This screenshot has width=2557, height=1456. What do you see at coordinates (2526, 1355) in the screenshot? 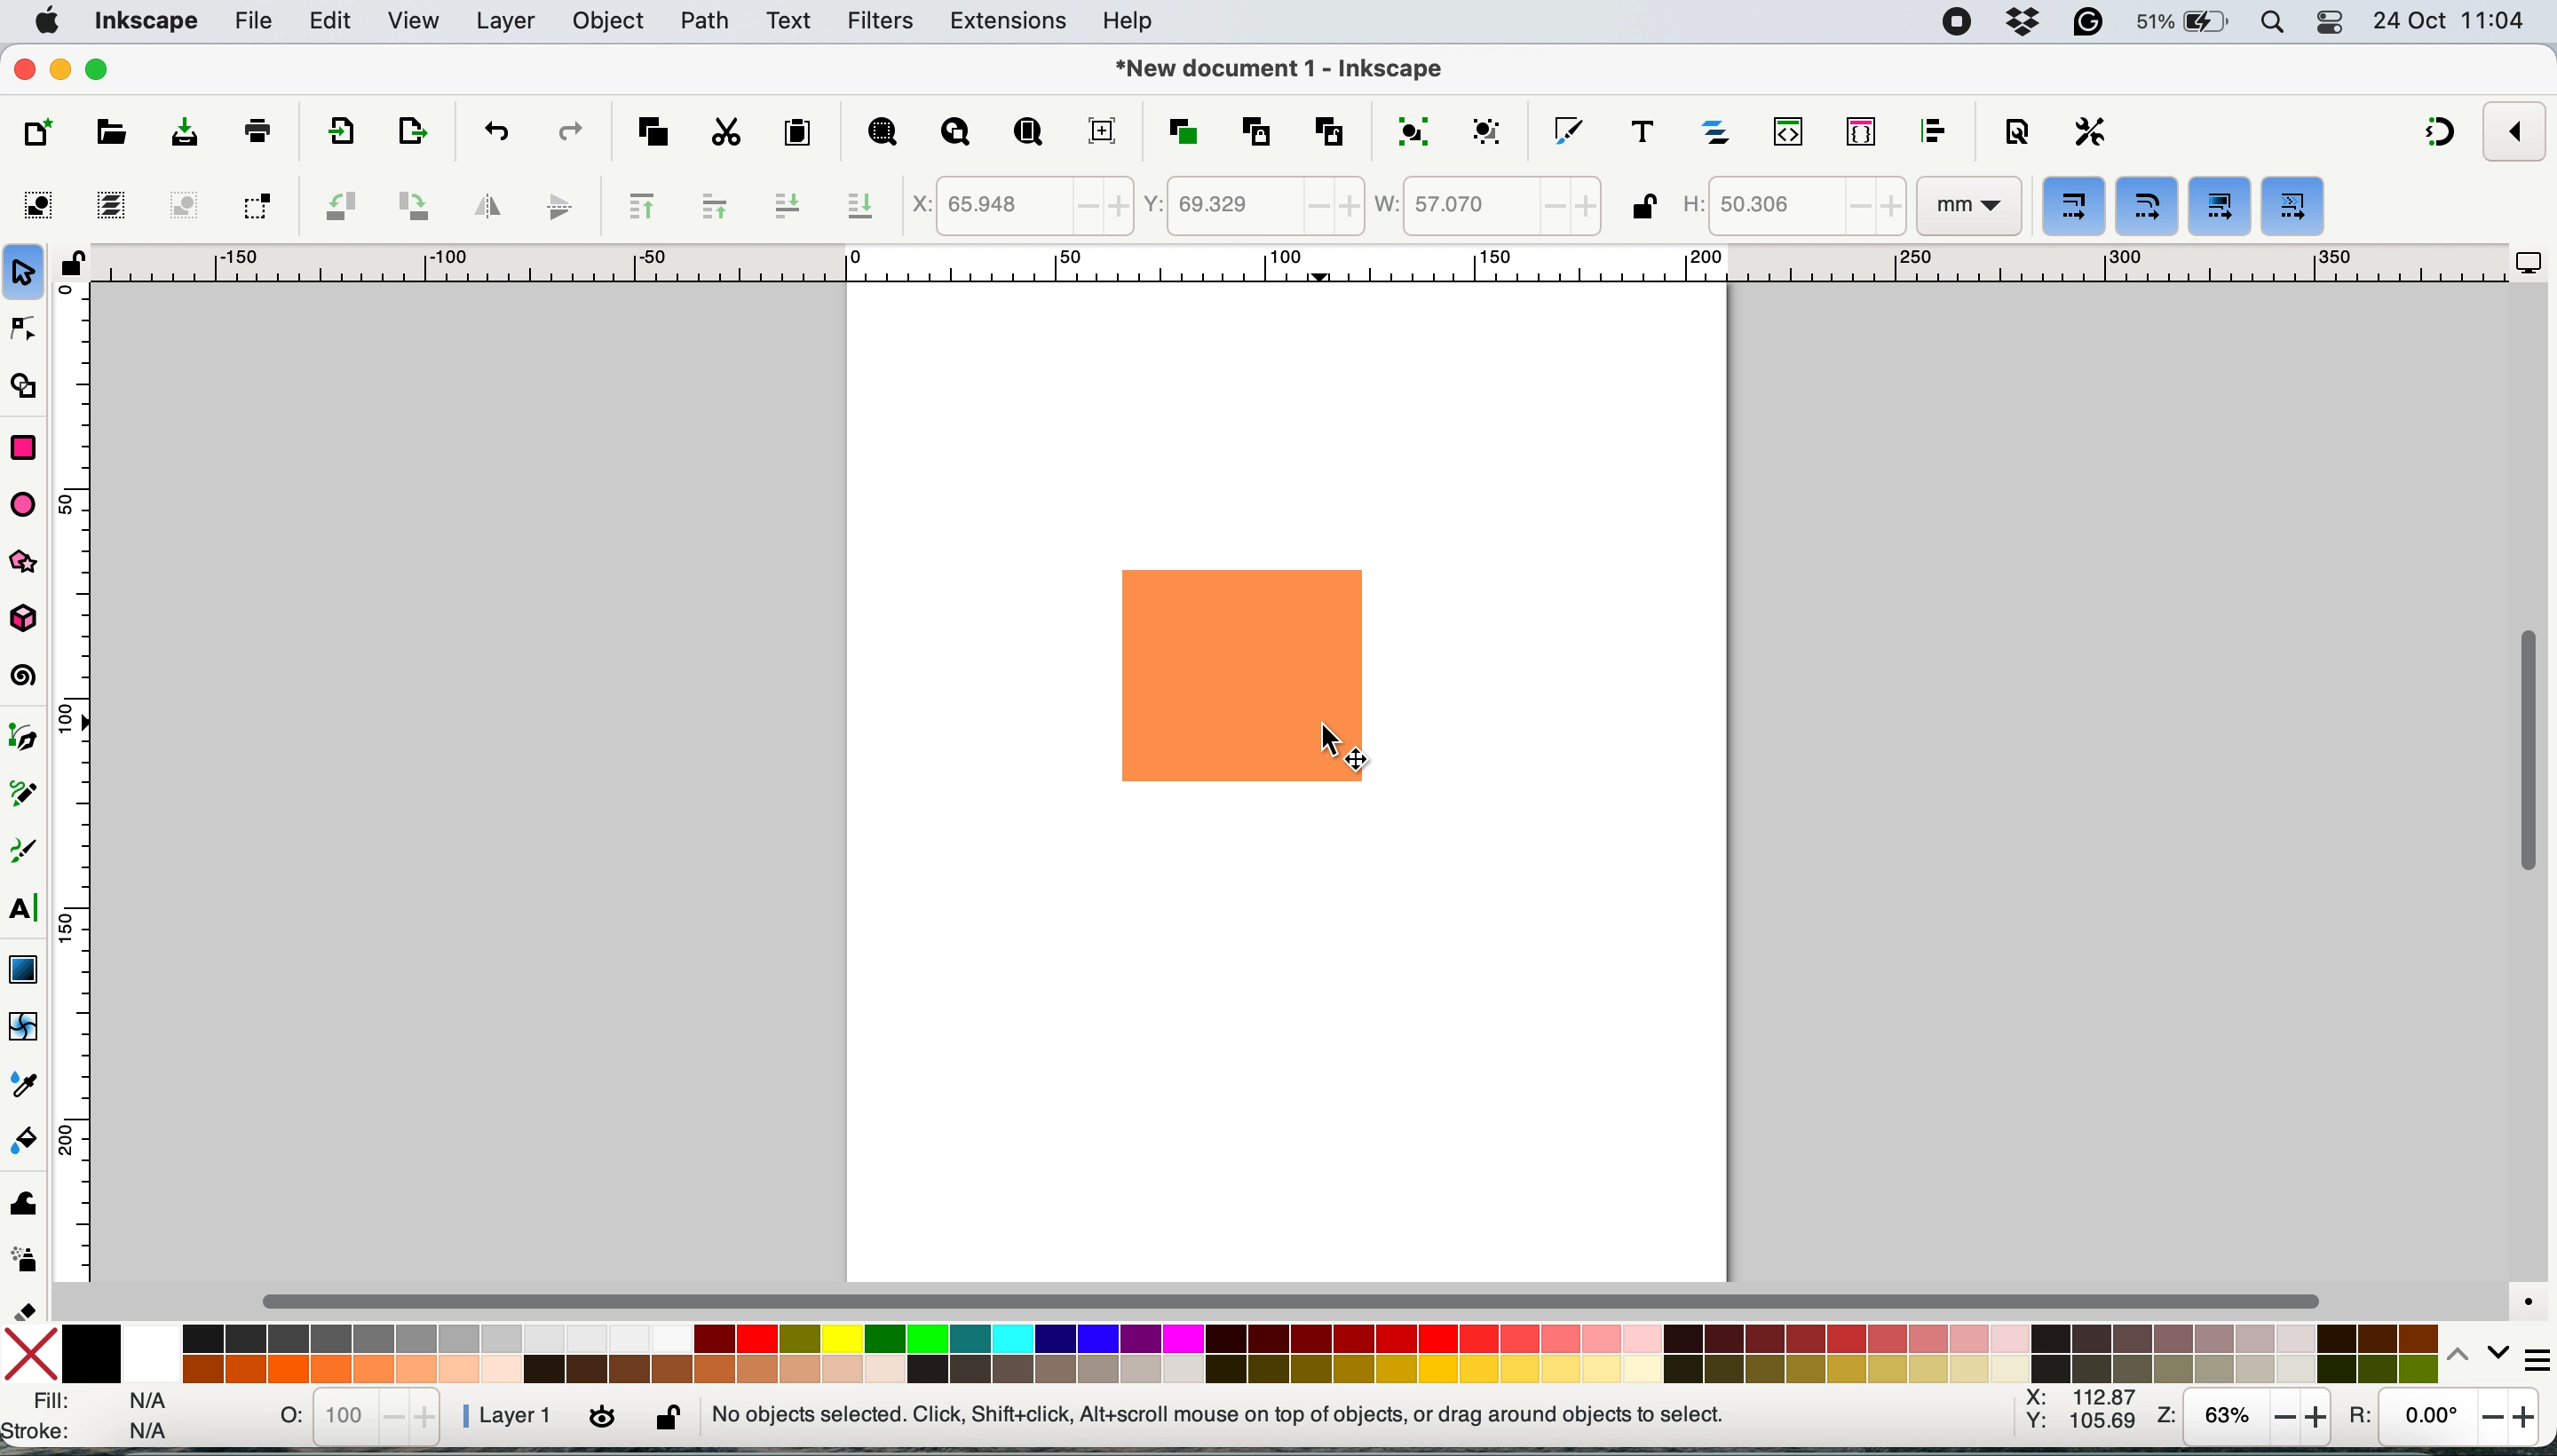
I see `more settings` at bounding box center [2526, 1355].